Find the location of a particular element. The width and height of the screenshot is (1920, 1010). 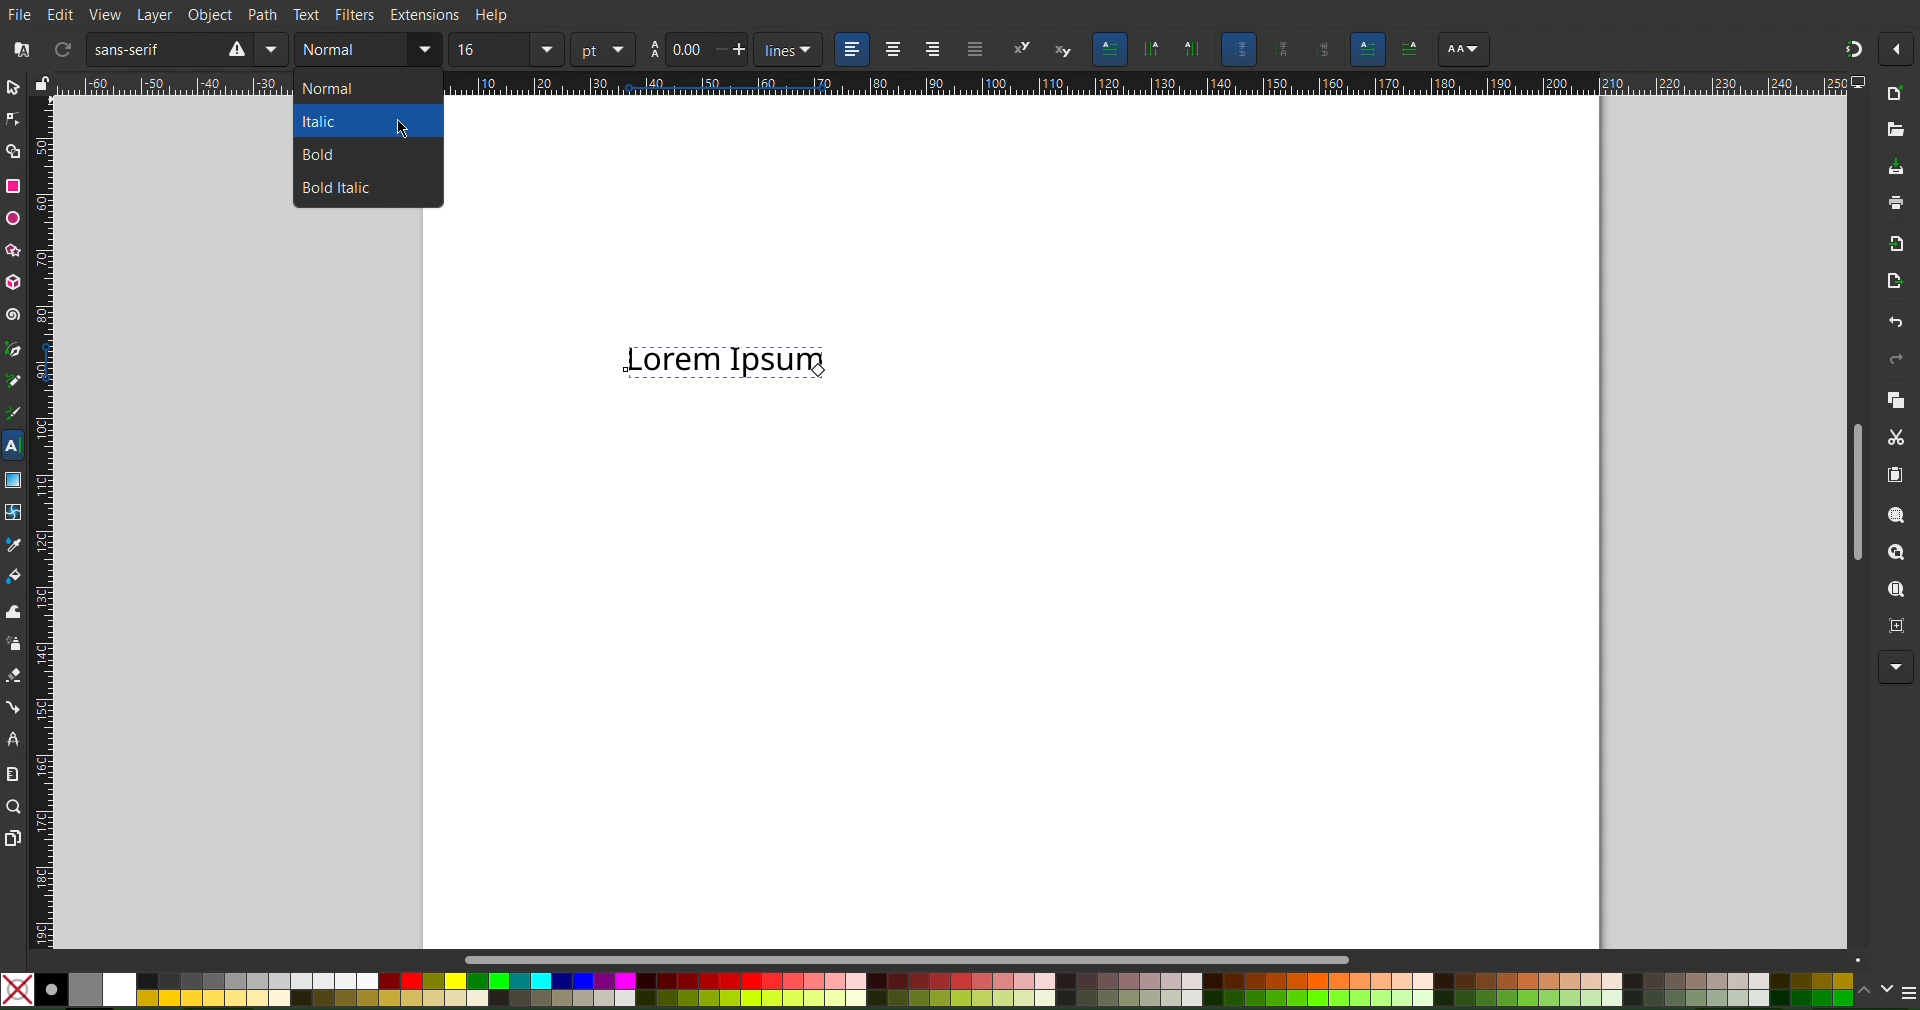

Spray Tool is located at coordinates (14, 642).